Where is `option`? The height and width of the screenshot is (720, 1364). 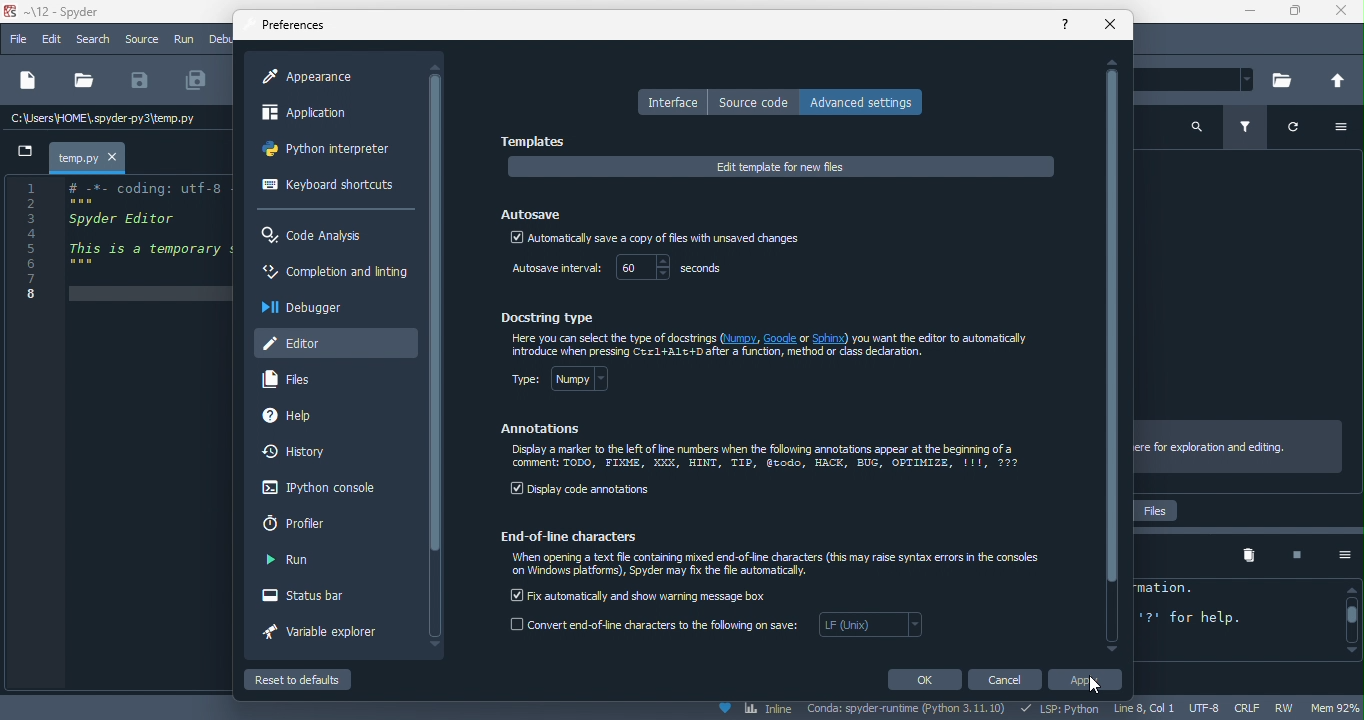
option is located at coordinates (1337, 555).